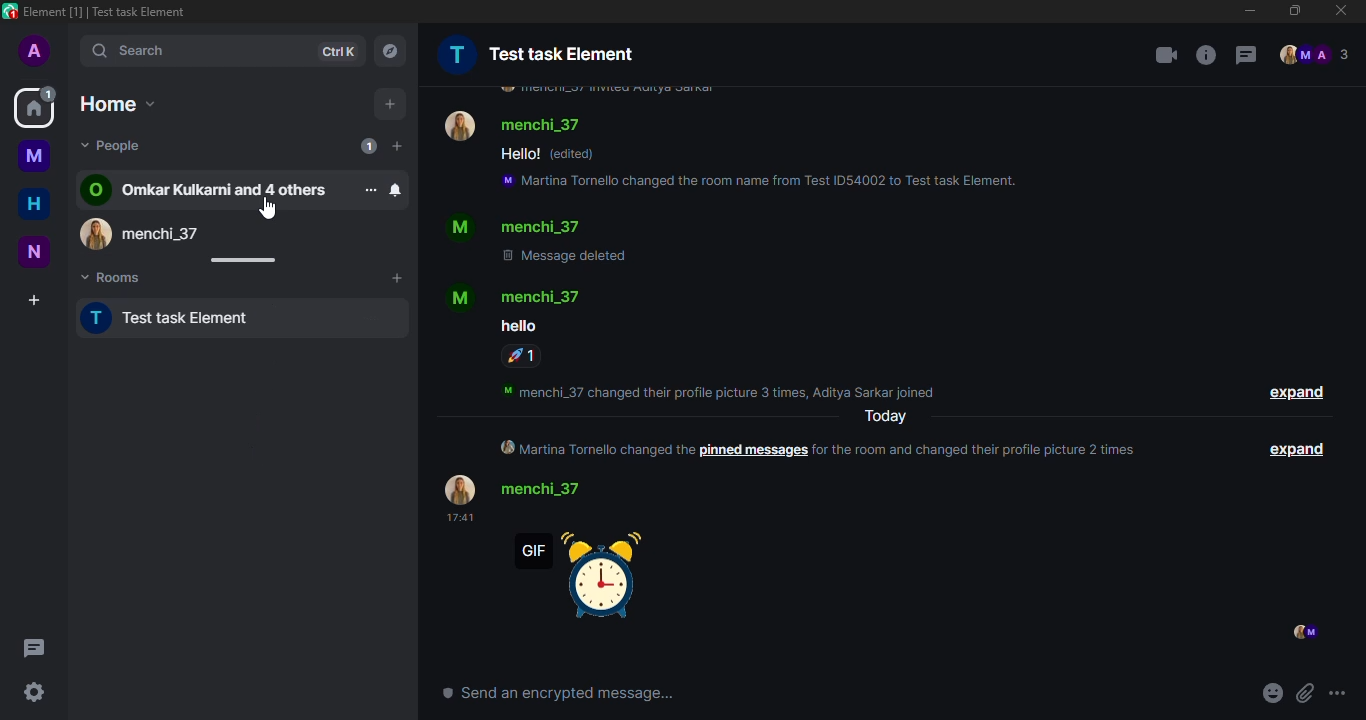 The image size is (1366, 720). I want to click on home, so click(33, 204).